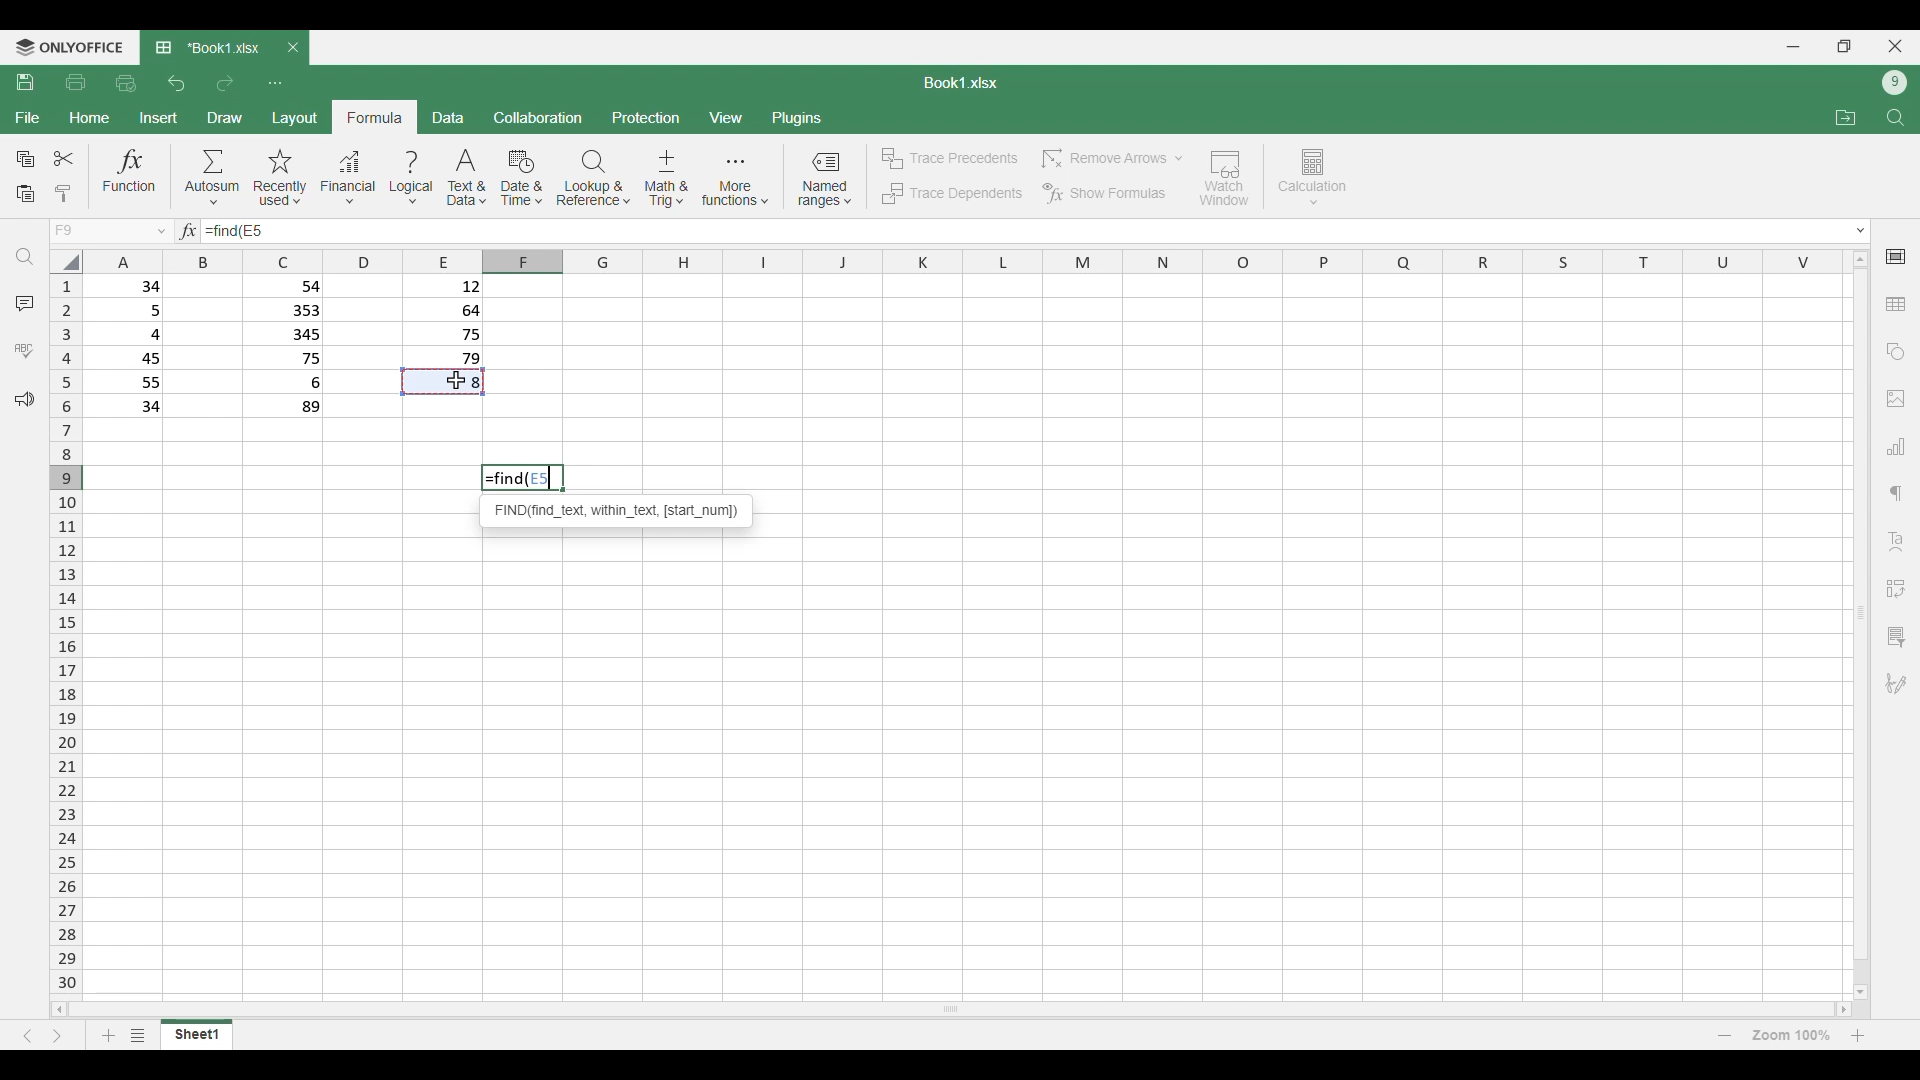 The height and width of the screenshot is (1080, 1920). What do you see at coordinates (1793, 47) in the screenshot?
I see `Minimize` at bounding box center [1793, 47].